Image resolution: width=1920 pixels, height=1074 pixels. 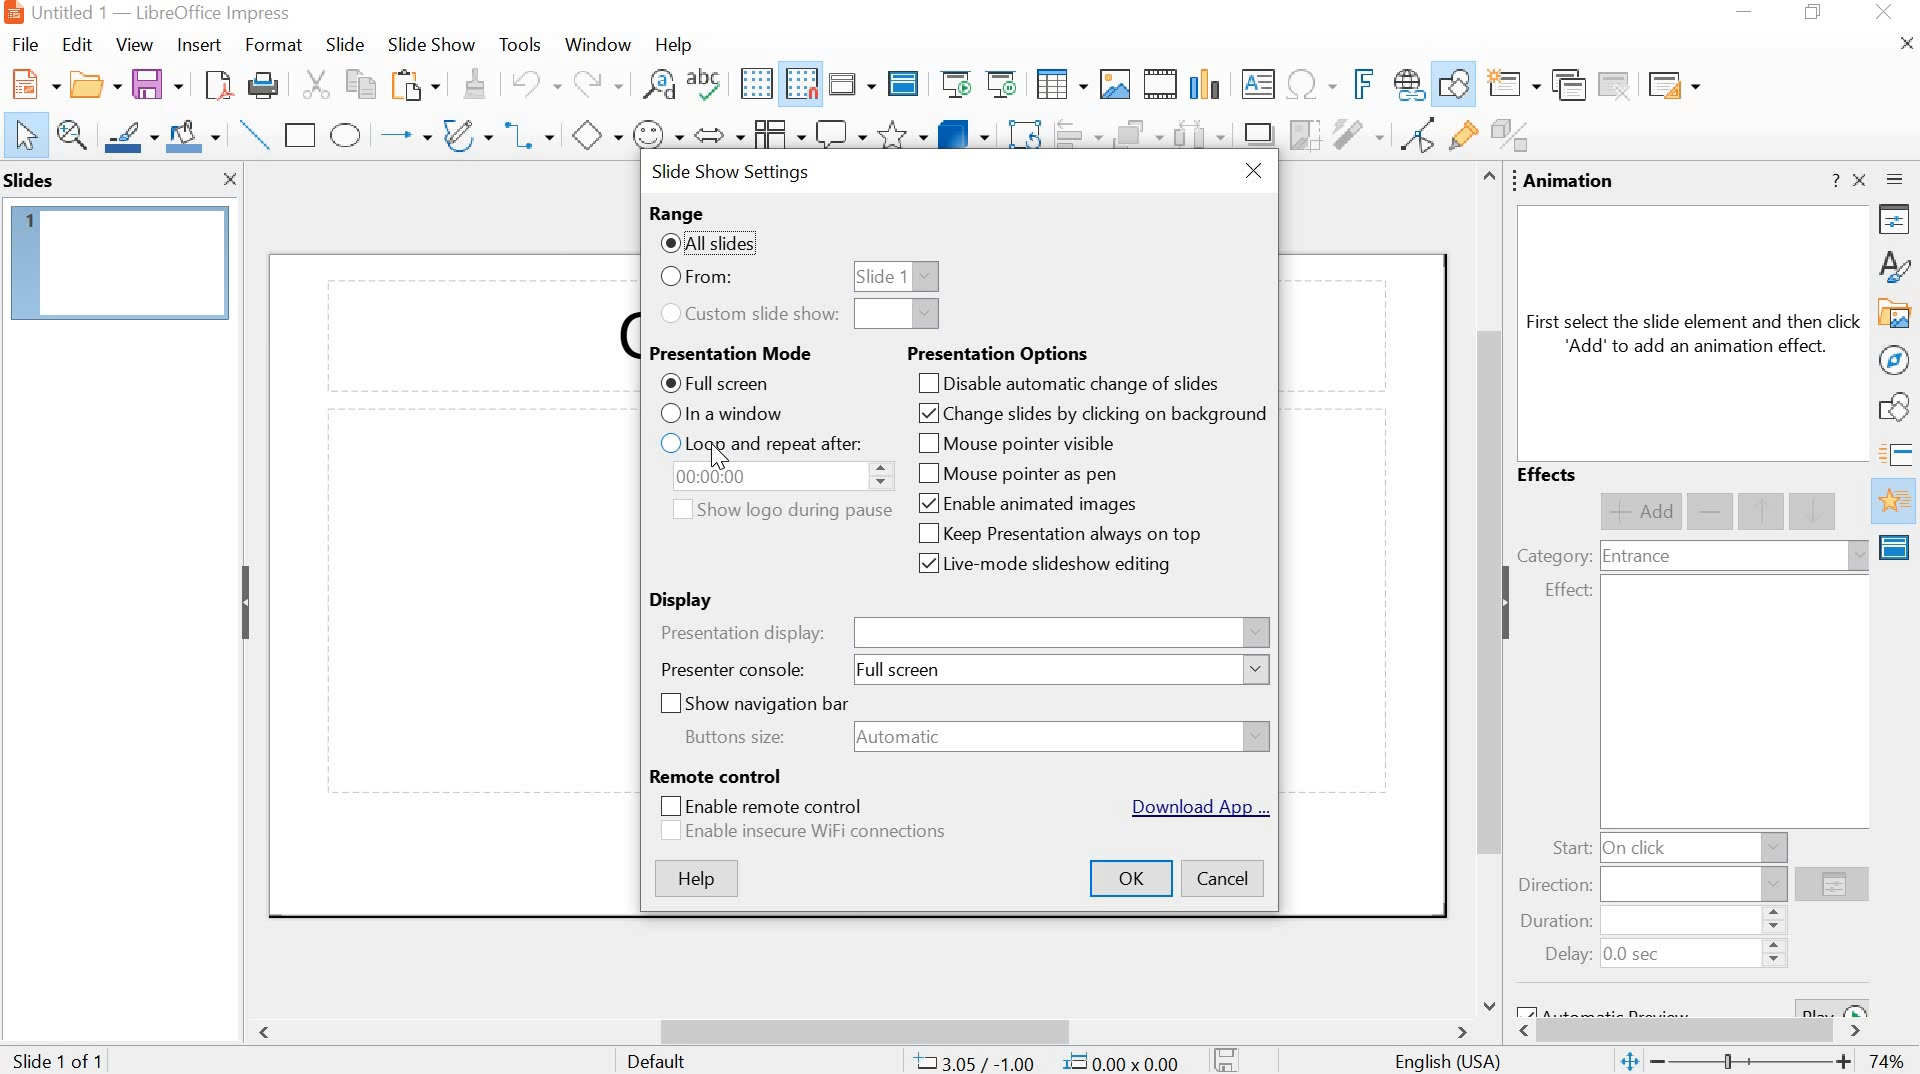 What do you see at coordinates (1817, 14) in the screenshot?
I see `maximize` at bounding box center [1817, 14].